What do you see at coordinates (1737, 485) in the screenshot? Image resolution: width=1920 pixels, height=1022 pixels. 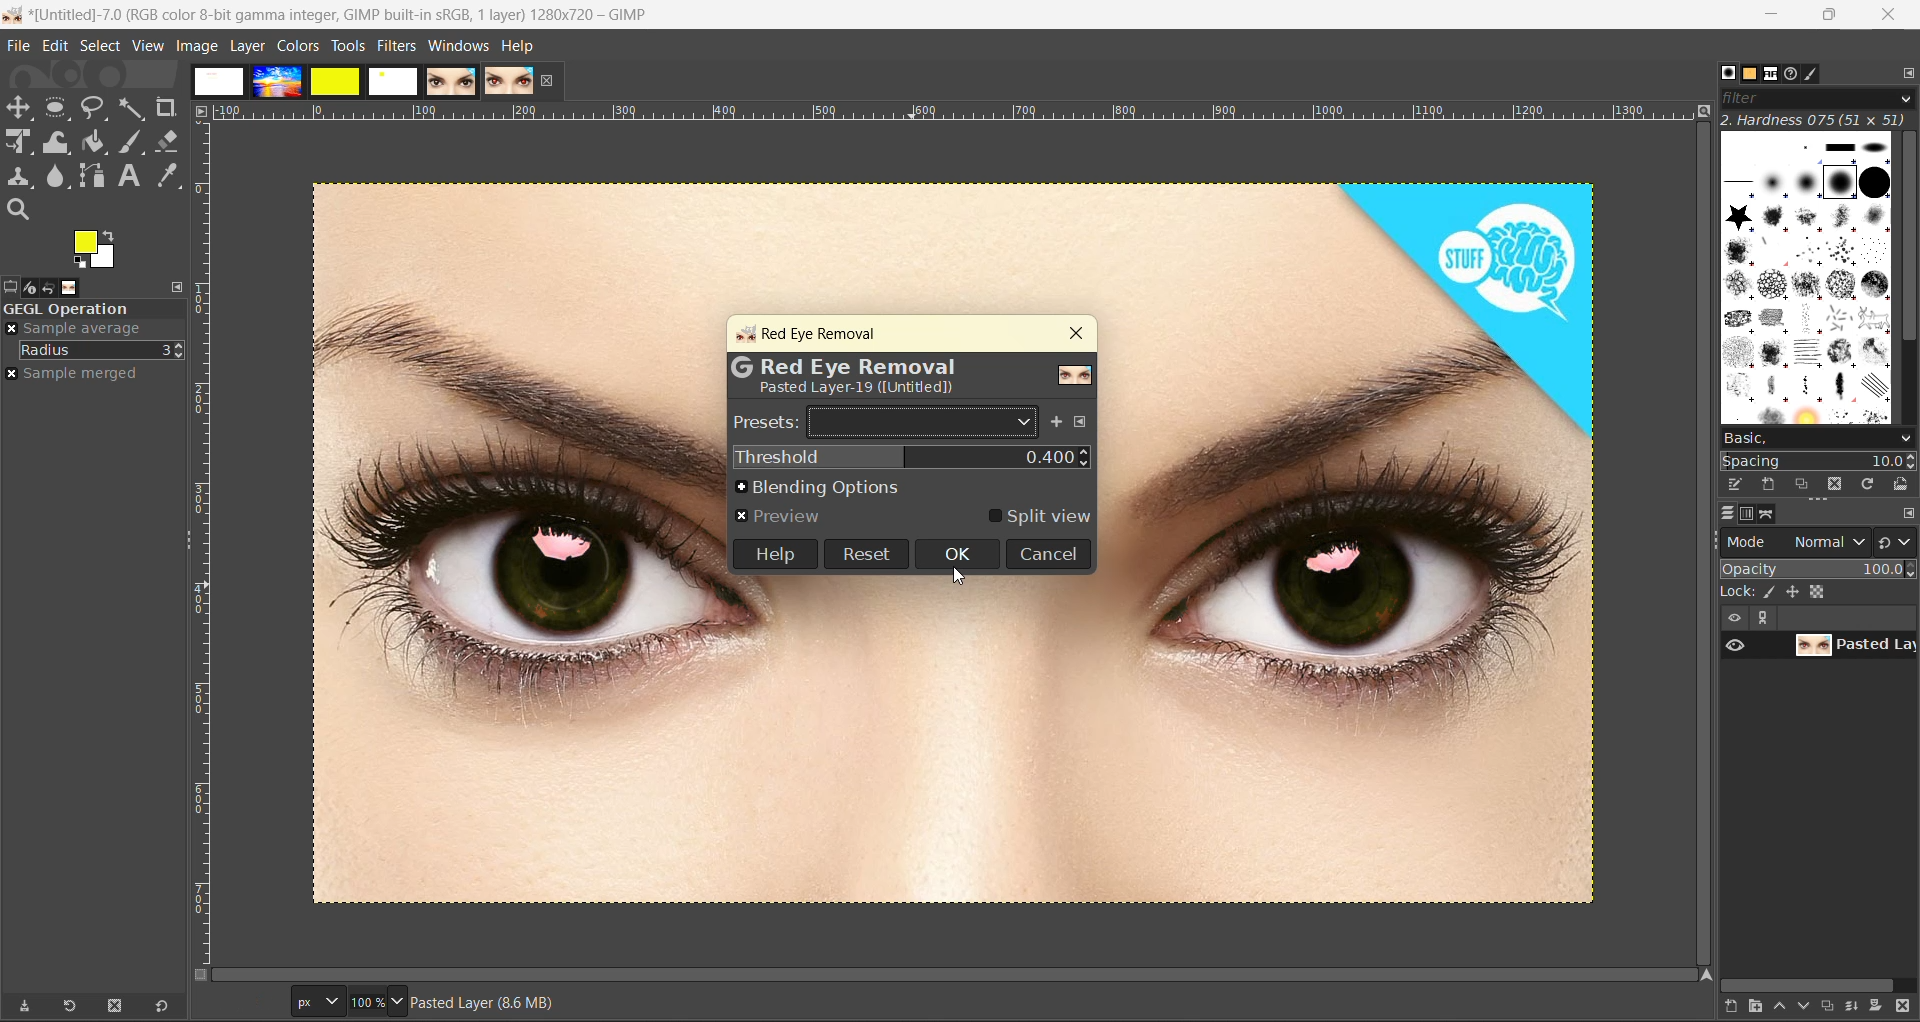 I see `edit brush` at bounding box center [1737, 485].